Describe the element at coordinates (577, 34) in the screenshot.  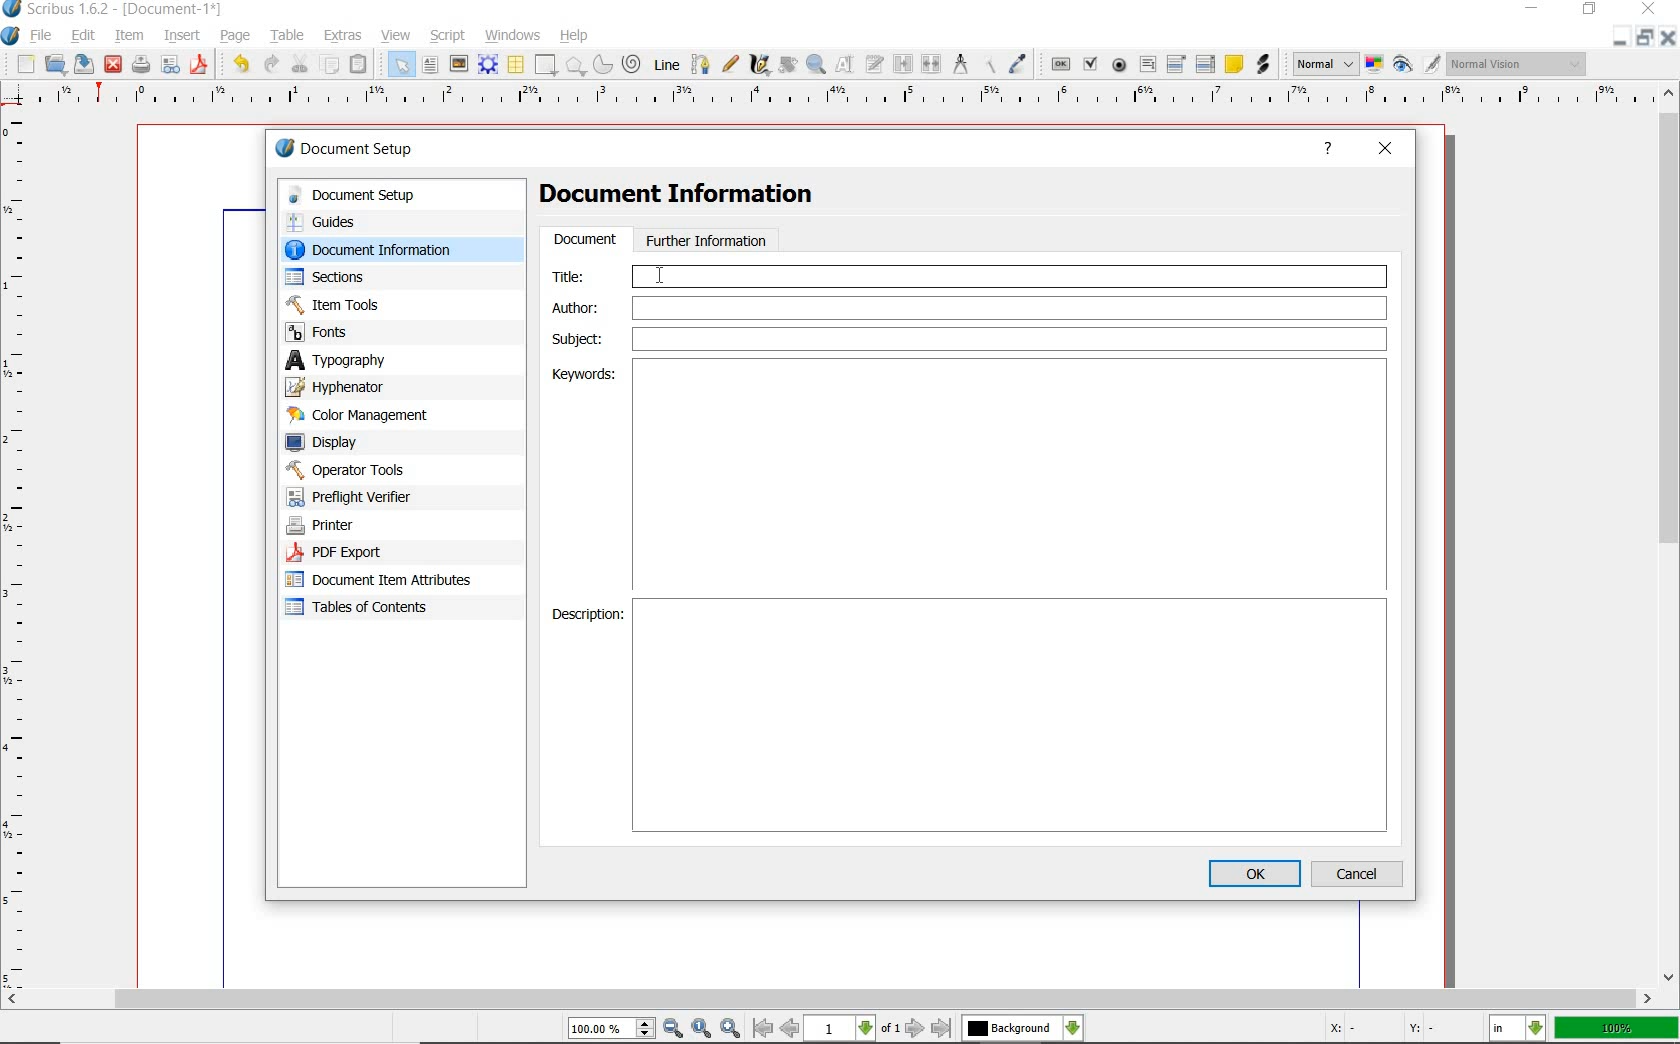
I see `help` at that location.